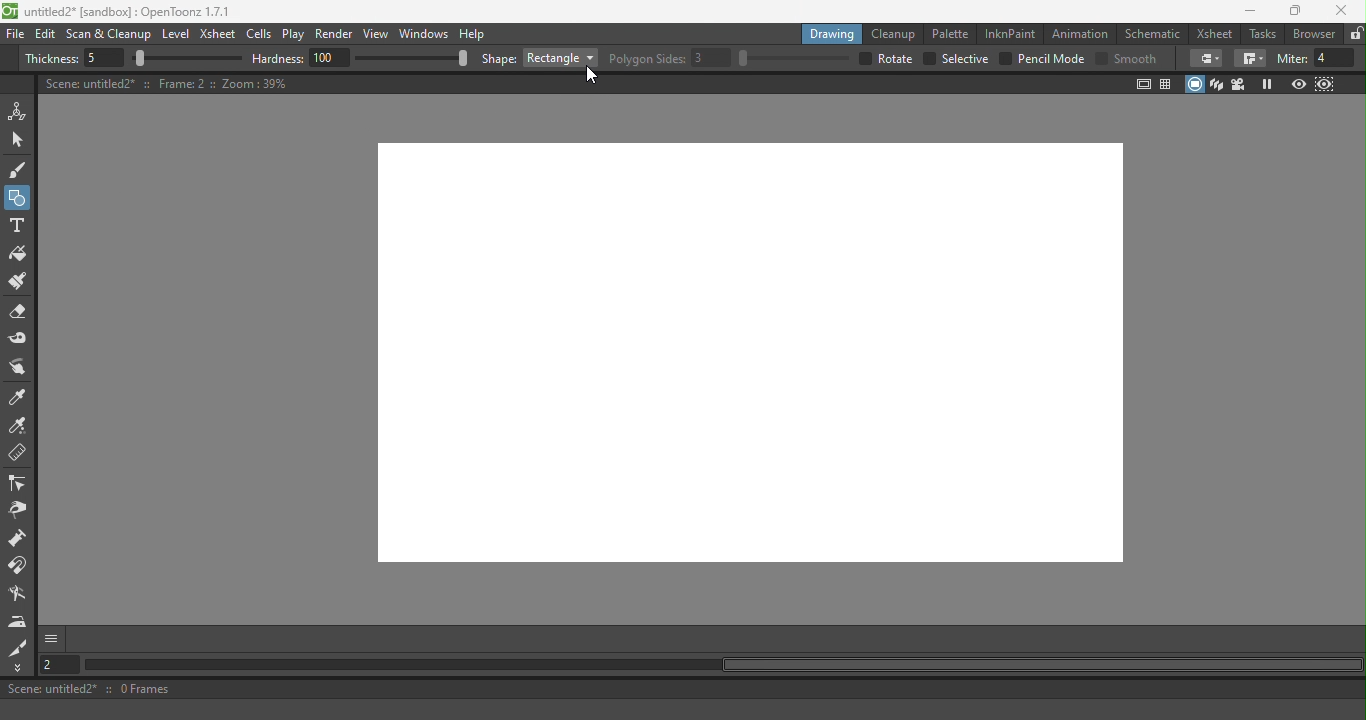  I want to click on Rotate, so click(886, 59).